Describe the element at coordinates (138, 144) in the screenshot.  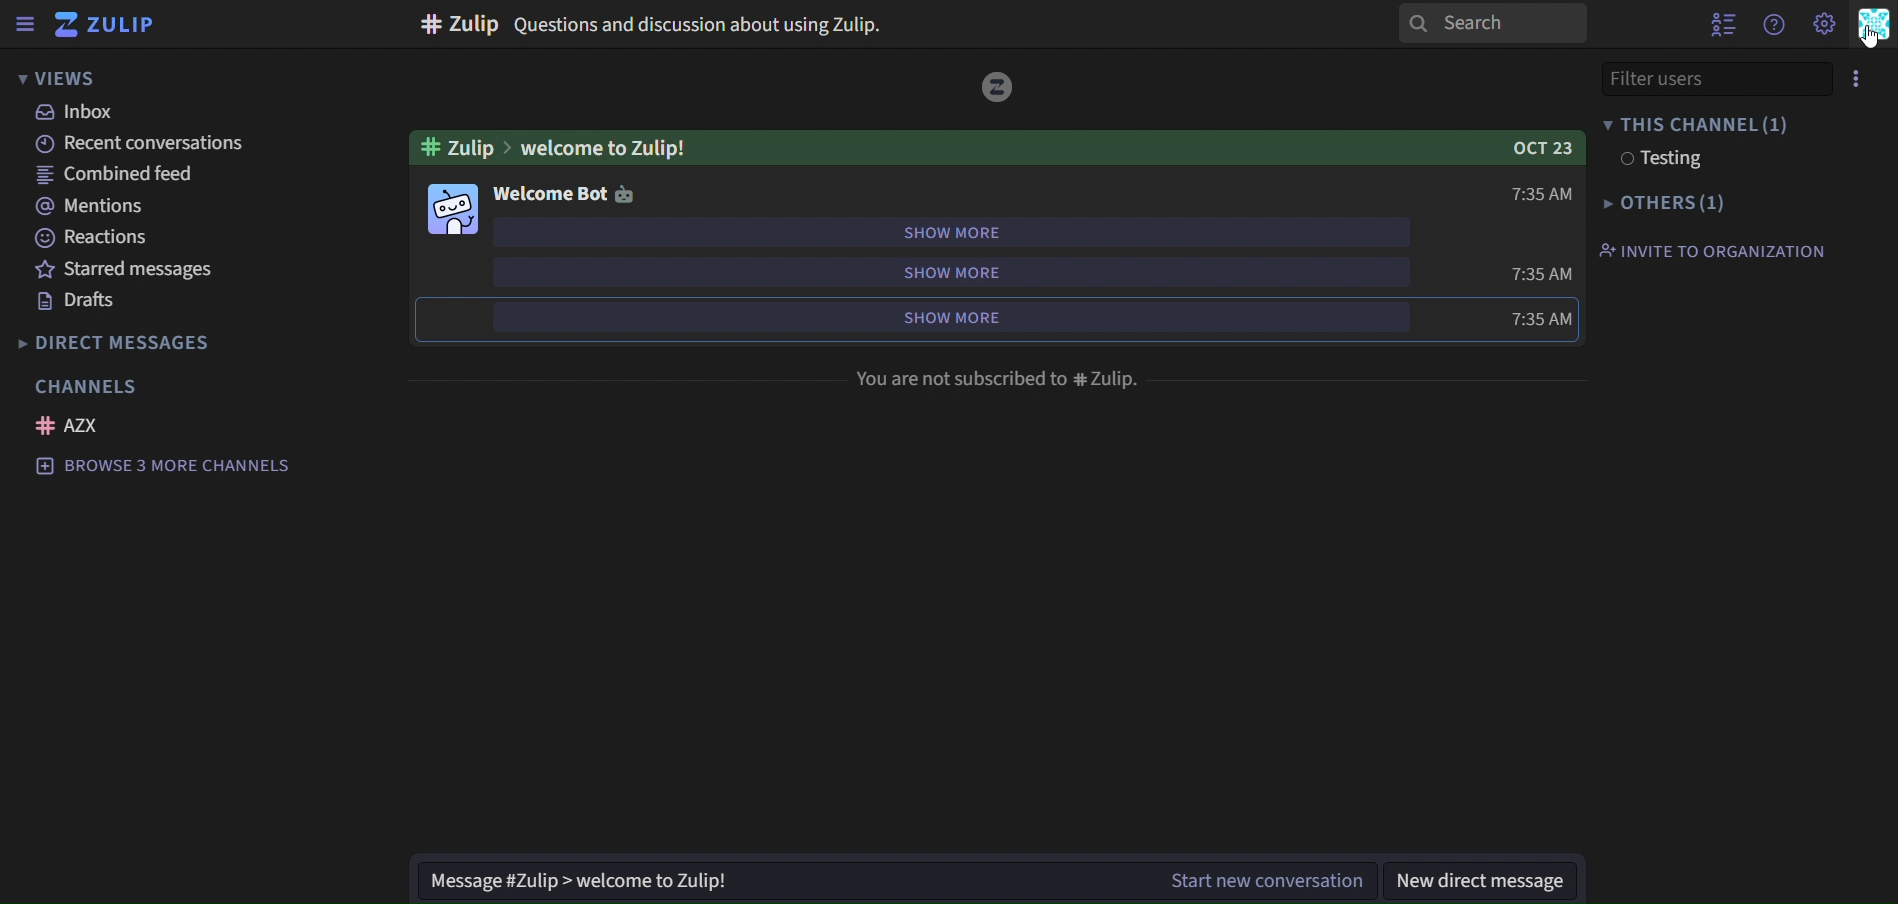
I see `recent conversations` at that location.